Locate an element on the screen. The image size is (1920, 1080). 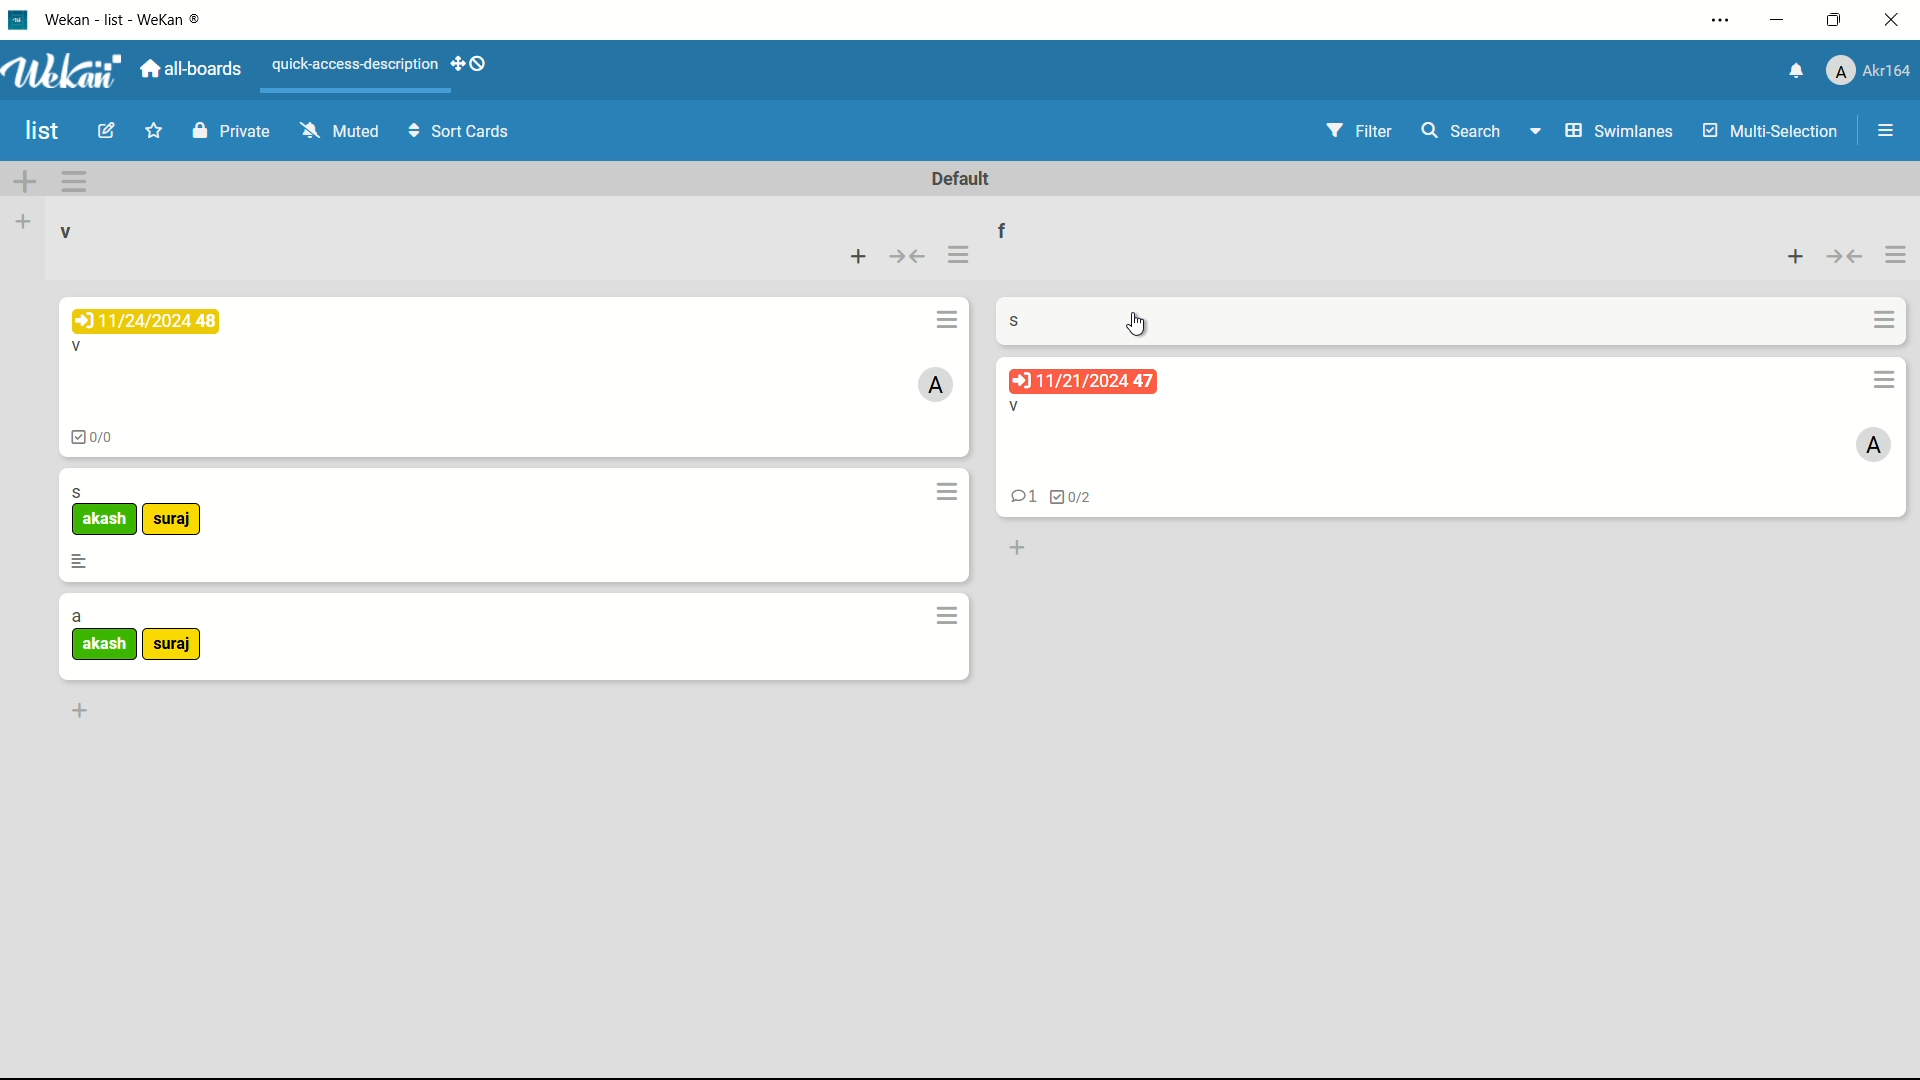
label-1 is located at coordinates (105, 520).